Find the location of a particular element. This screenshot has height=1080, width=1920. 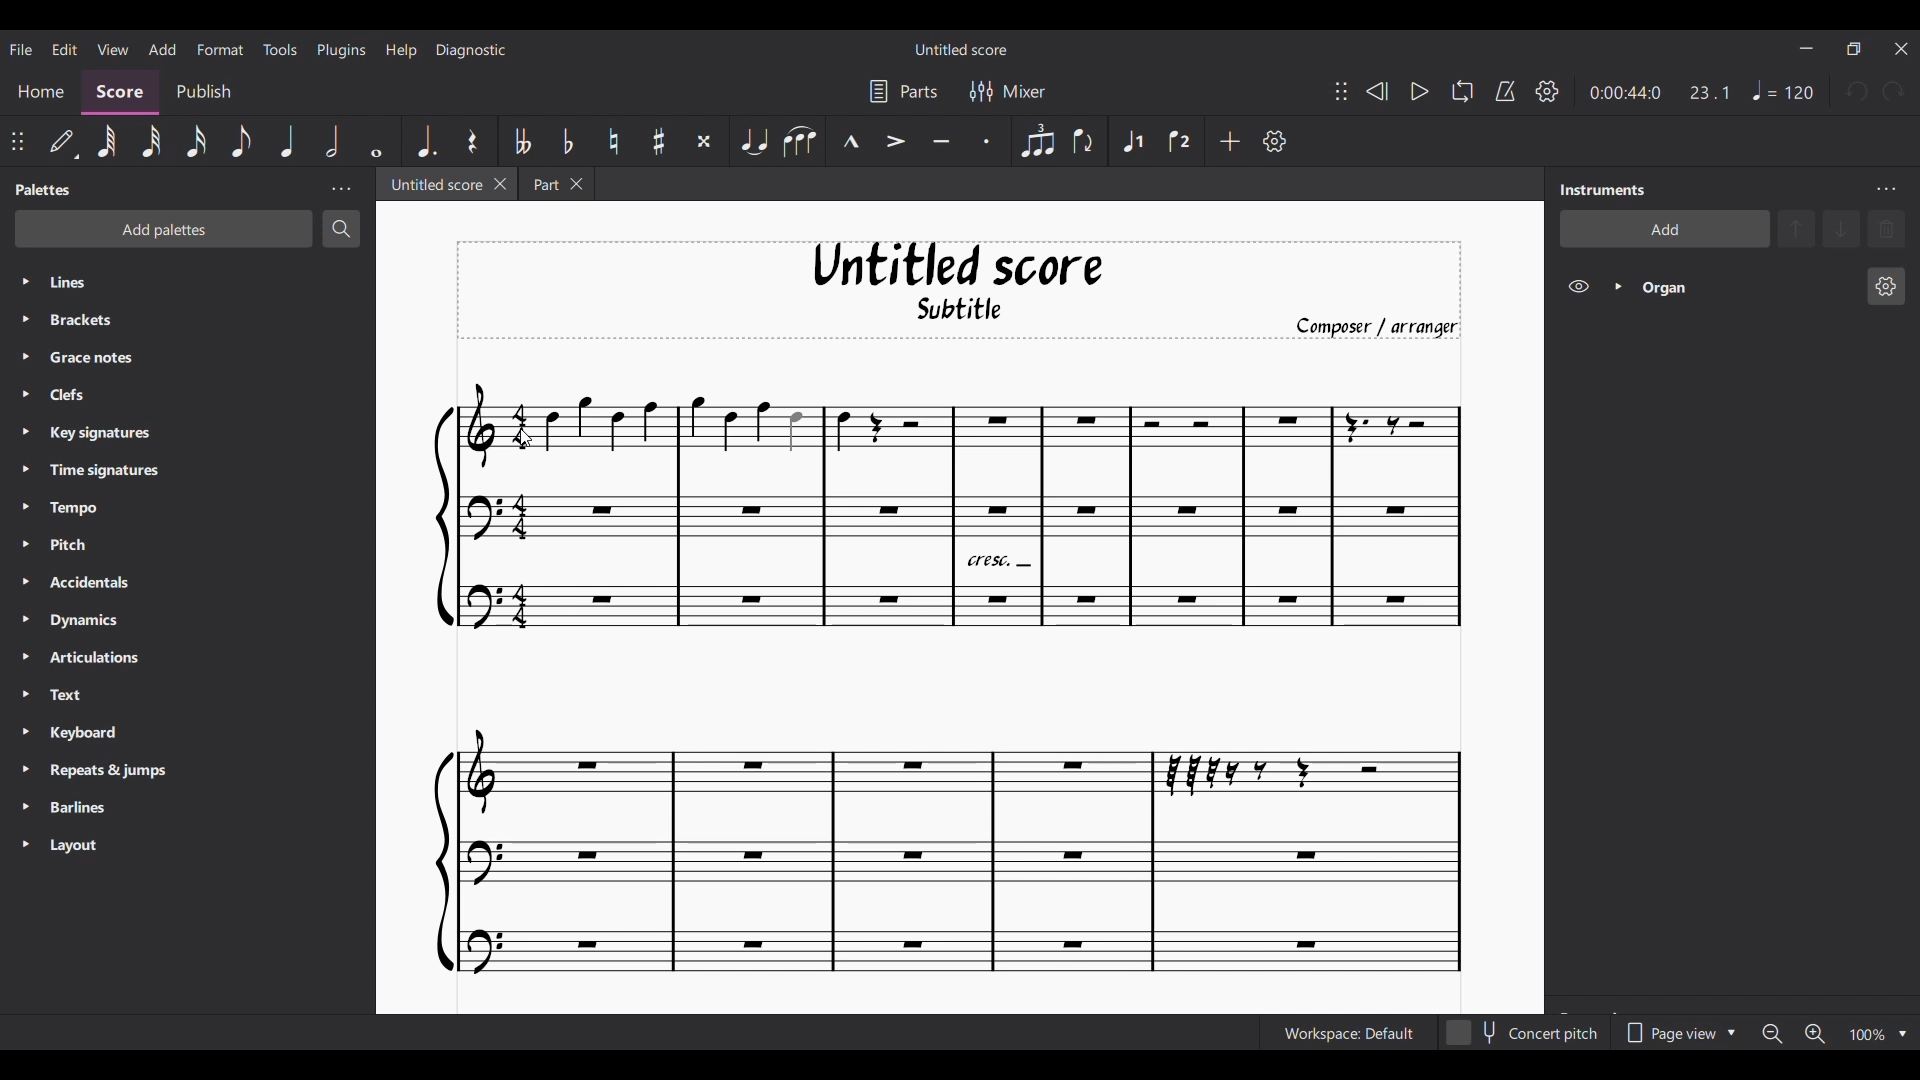

Staccato is located at coordinates (988, 141).